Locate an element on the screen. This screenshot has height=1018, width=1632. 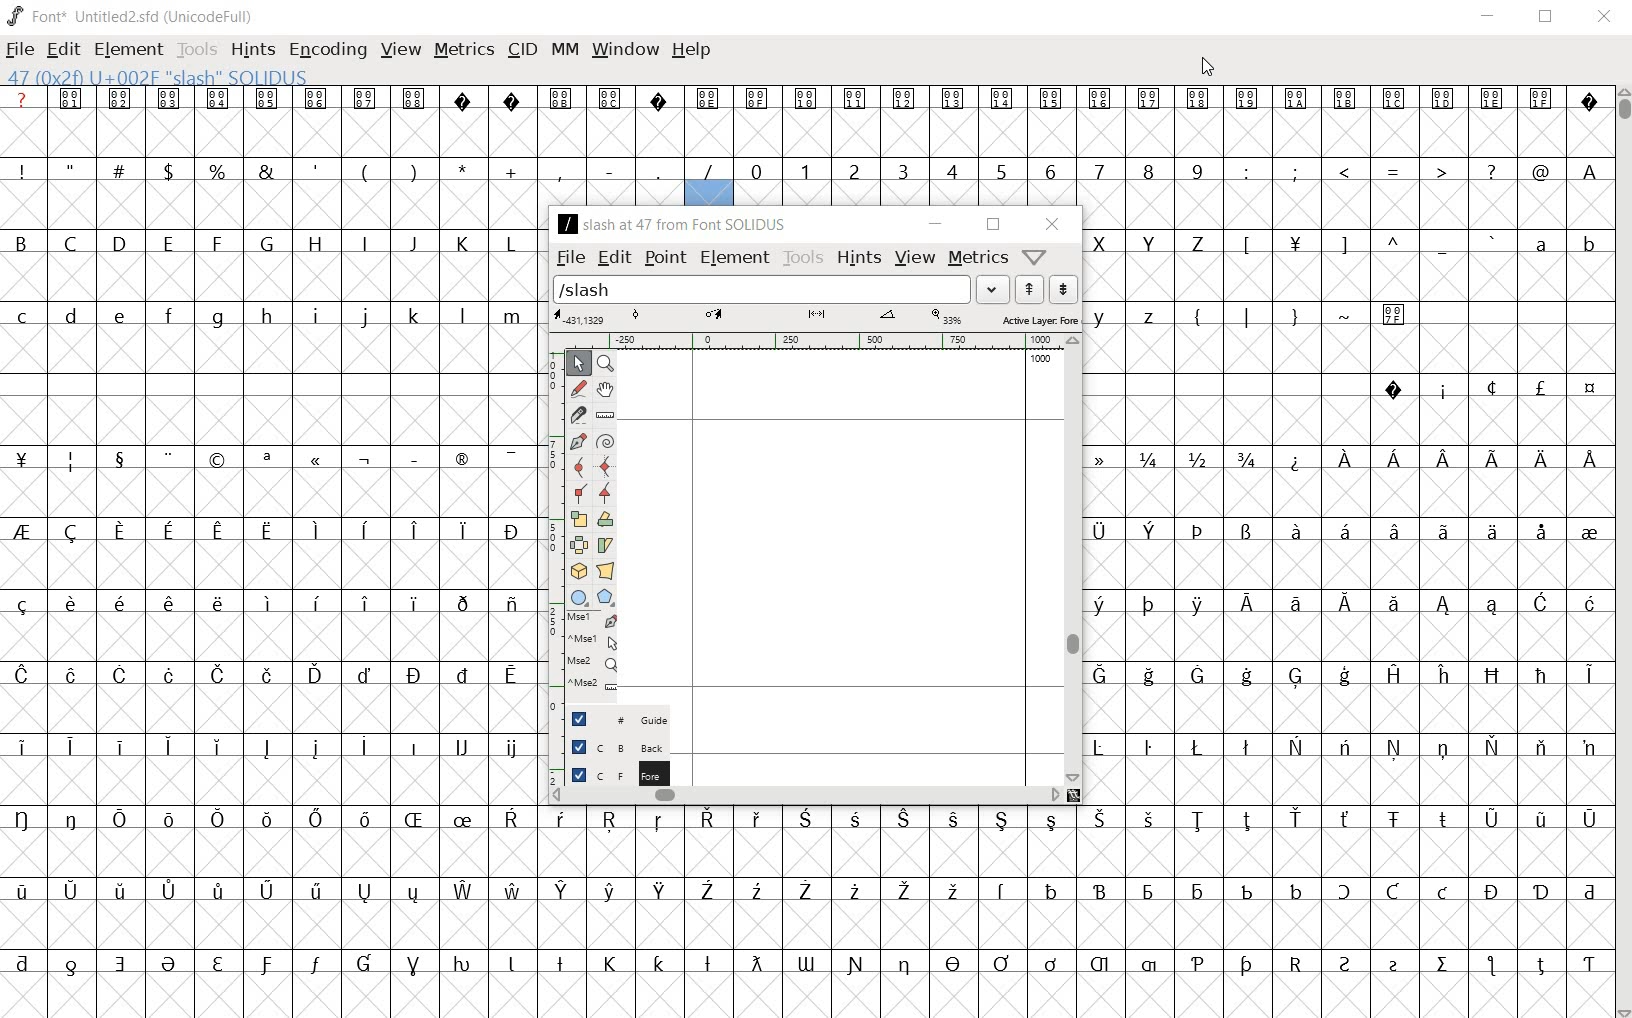
special letters is located at coordinates (1345, 673).